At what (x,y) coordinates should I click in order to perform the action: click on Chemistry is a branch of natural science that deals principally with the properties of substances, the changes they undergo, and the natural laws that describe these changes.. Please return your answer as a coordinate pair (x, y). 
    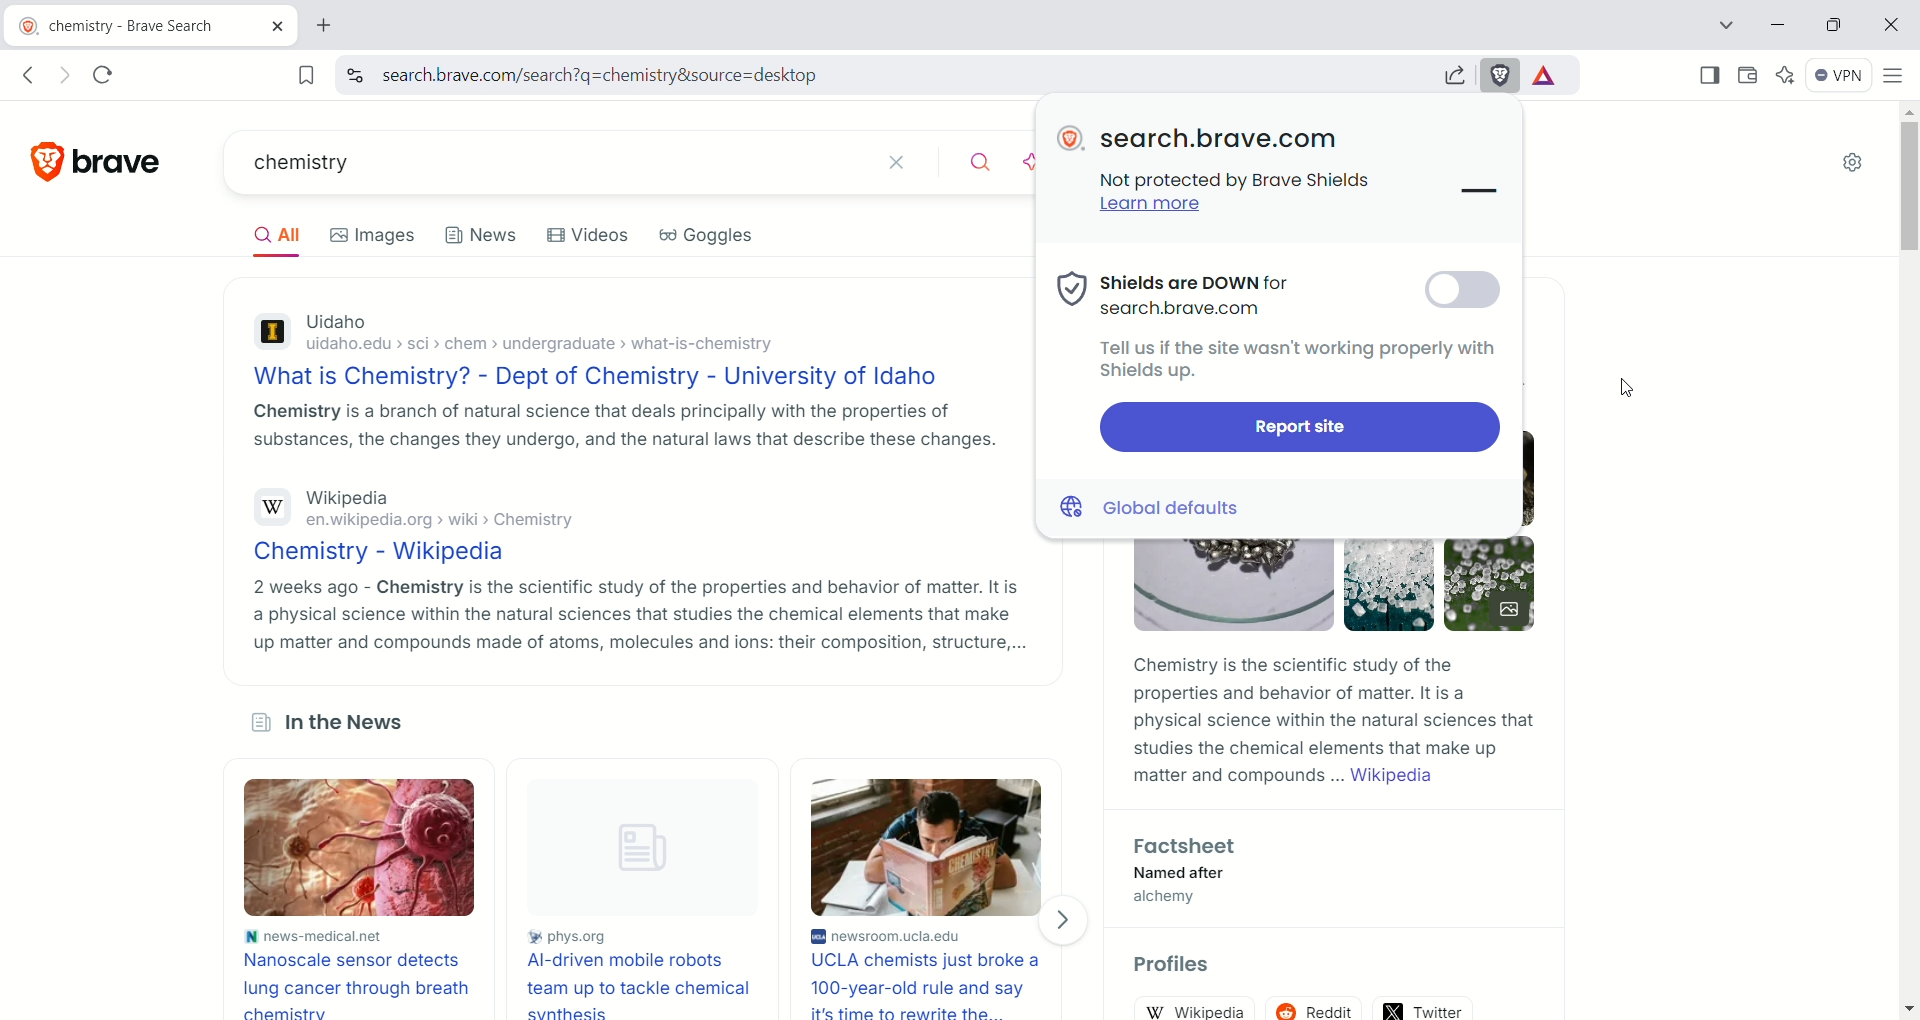
    Looking at the image, I should click on (620, 426).